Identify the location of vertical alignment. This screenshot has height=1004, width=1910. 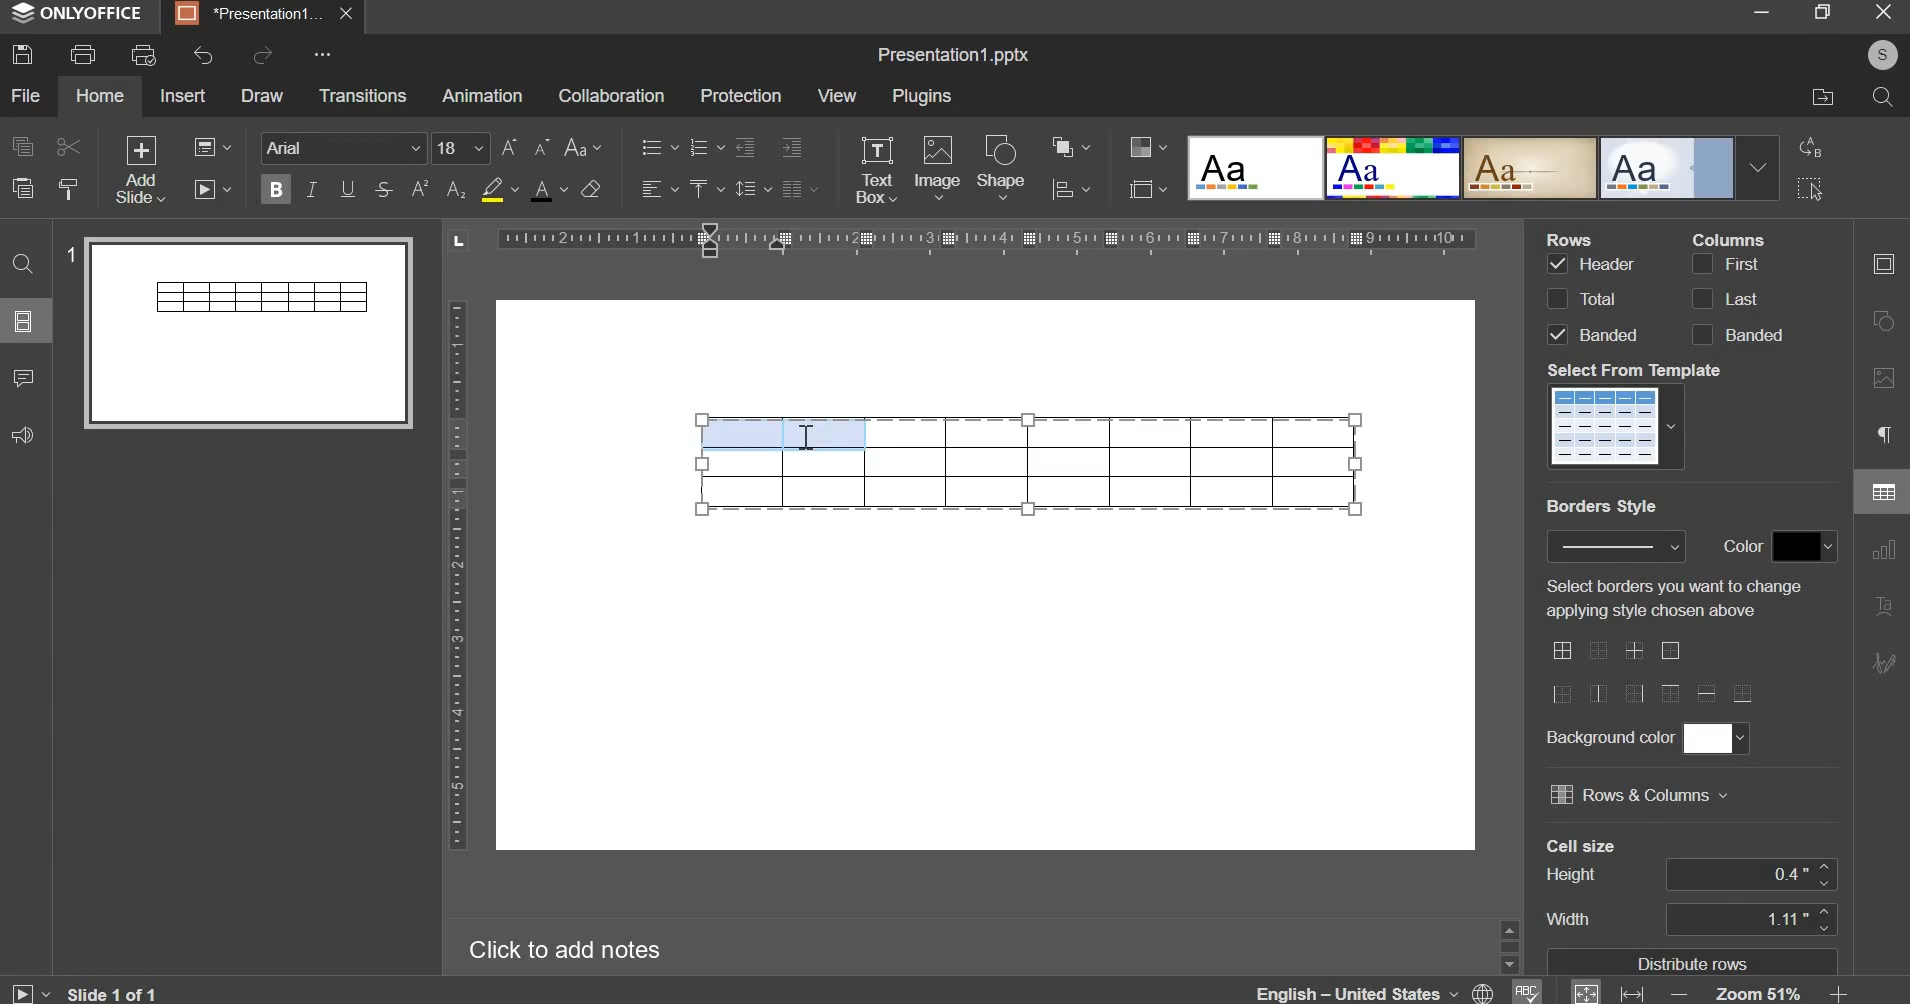
(704, 188).